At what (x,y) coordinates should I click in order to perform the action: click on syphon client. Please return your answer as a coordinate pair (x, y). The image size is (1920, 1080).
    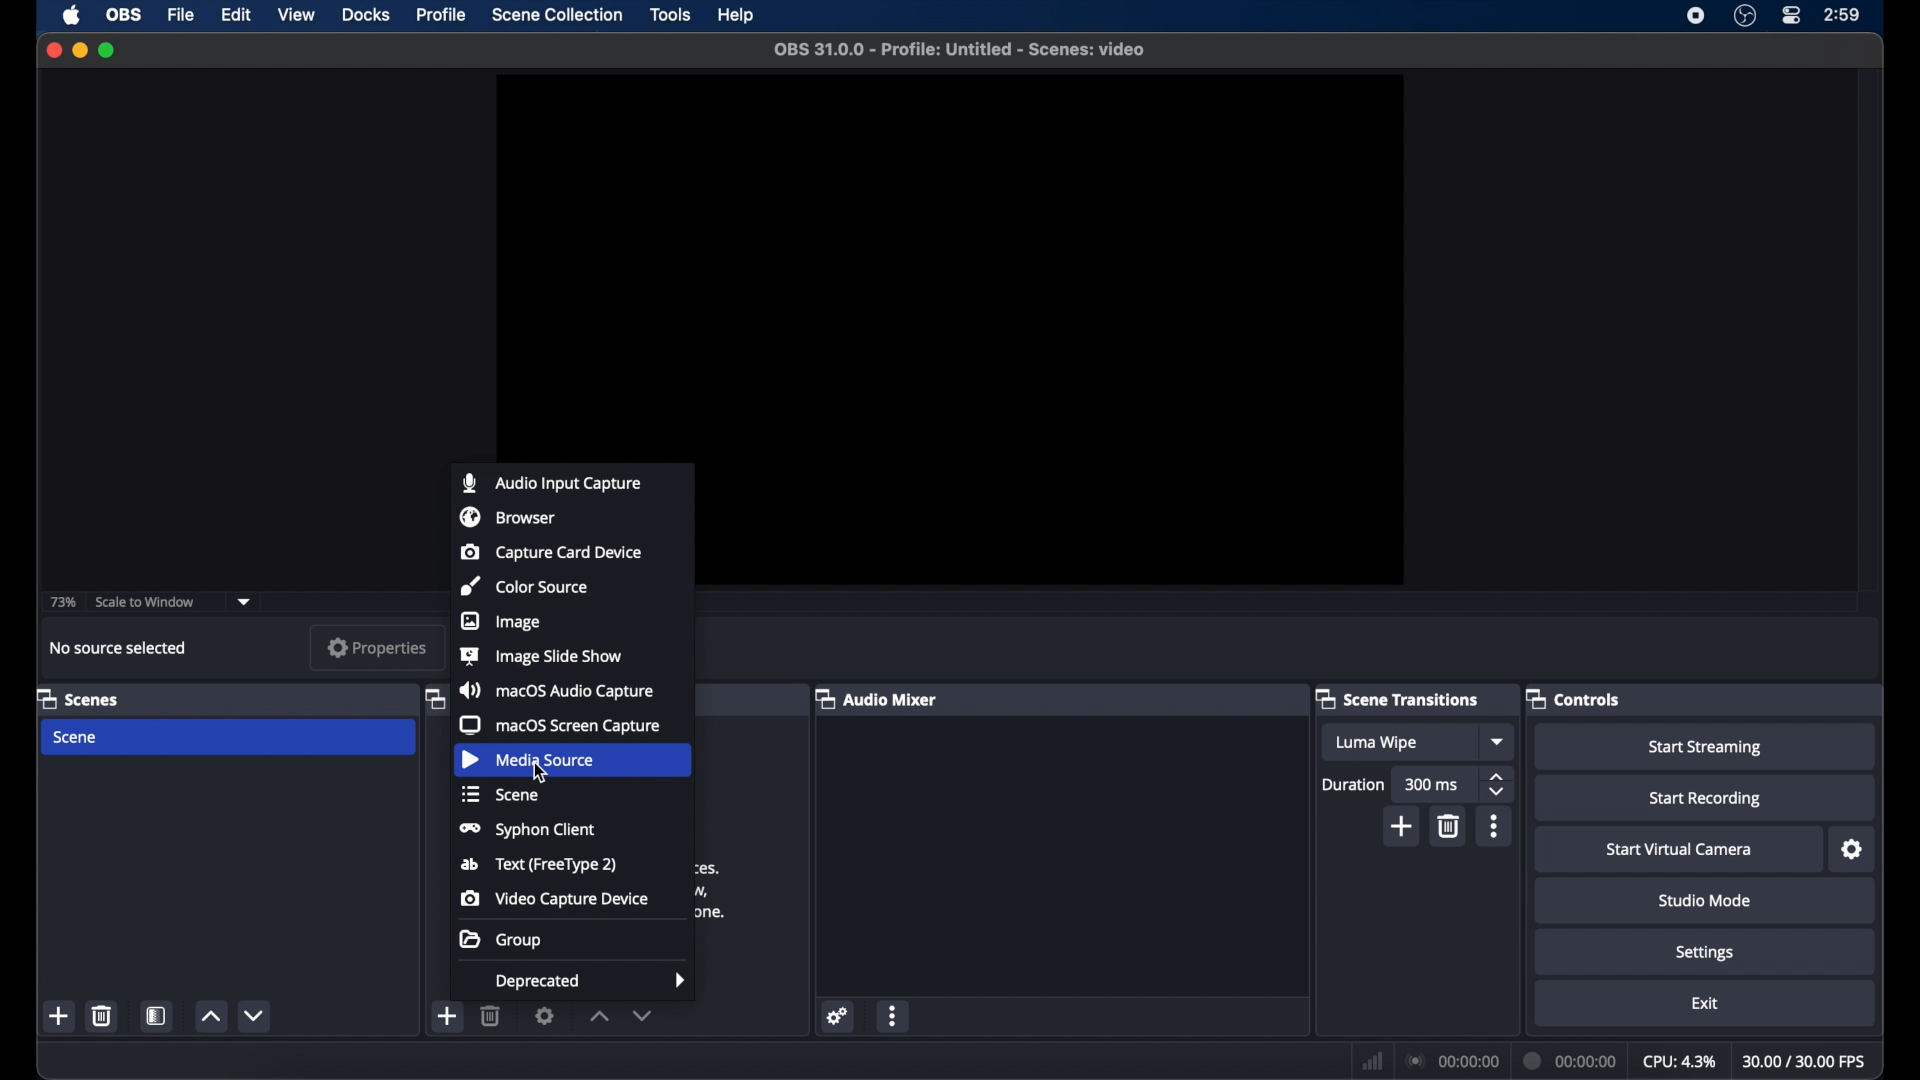
    Looking at the image, I should click on (526, 829).